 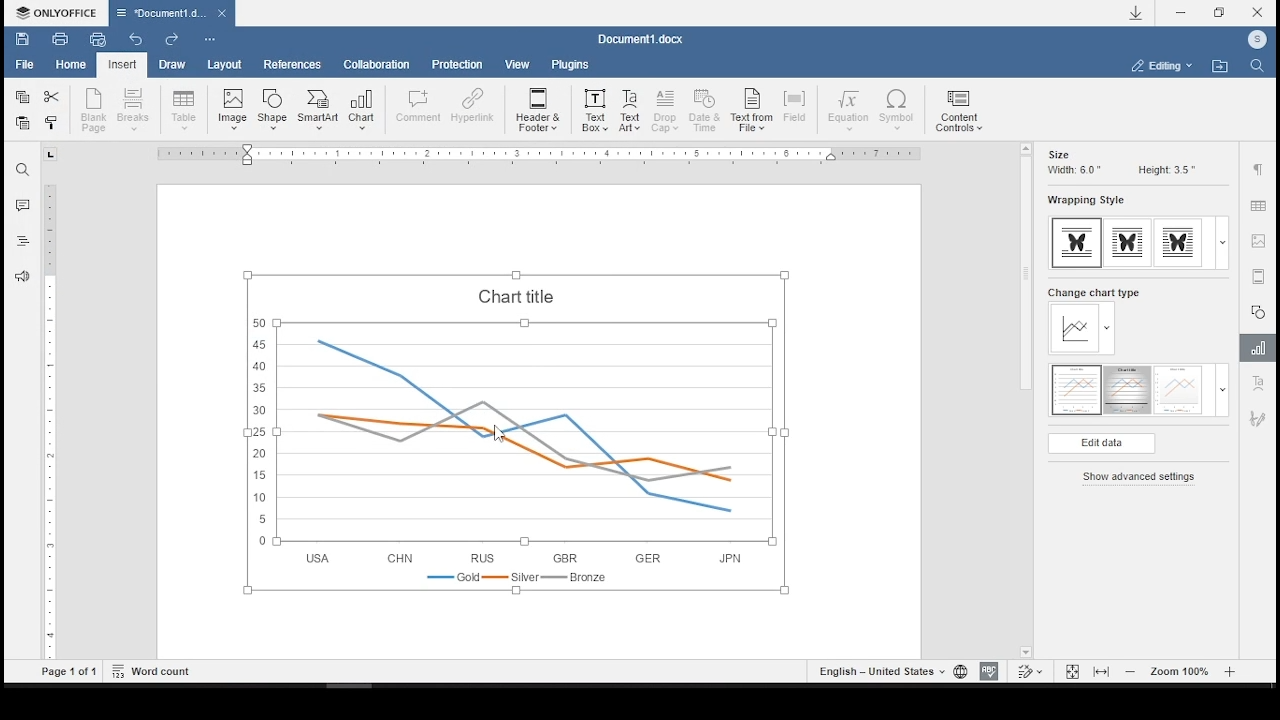 I want to click on width, so click(x=1072, y=171).